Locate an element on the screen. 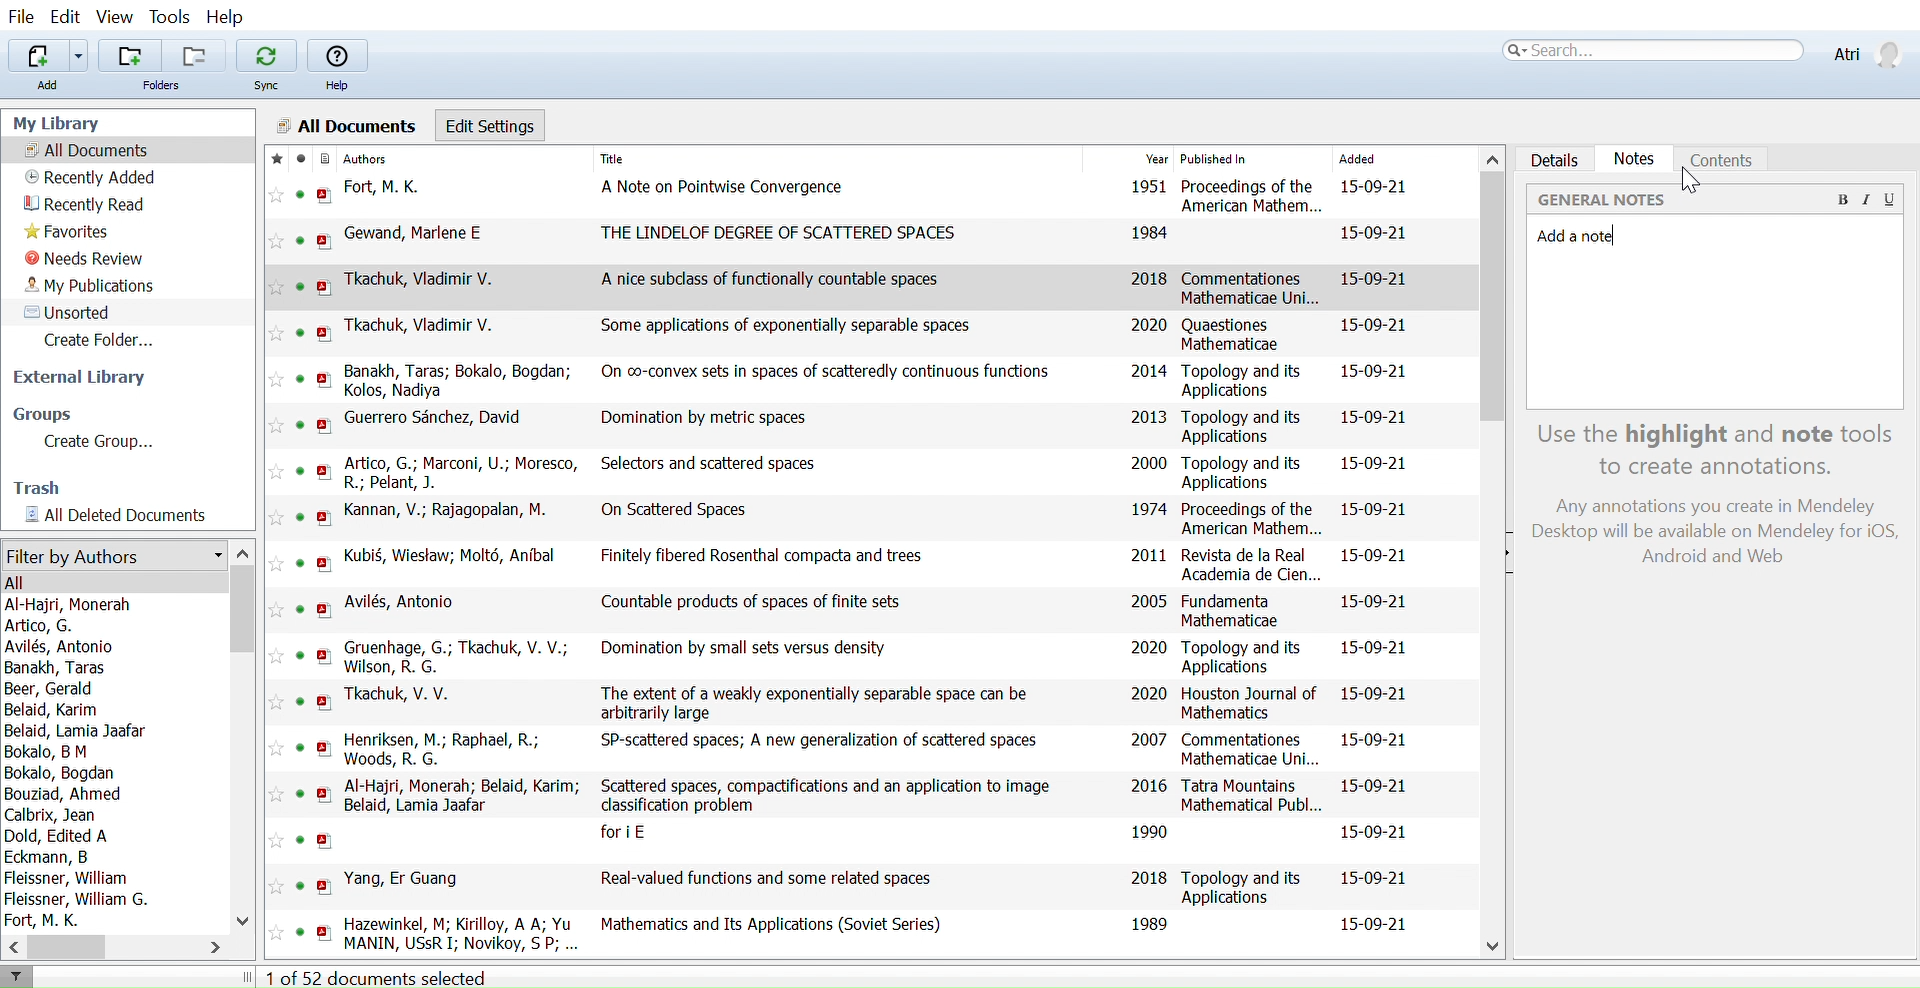 This screenshot has width=1920, height=988. 1 of 52 documents selected is located at coordinates (387, 976).